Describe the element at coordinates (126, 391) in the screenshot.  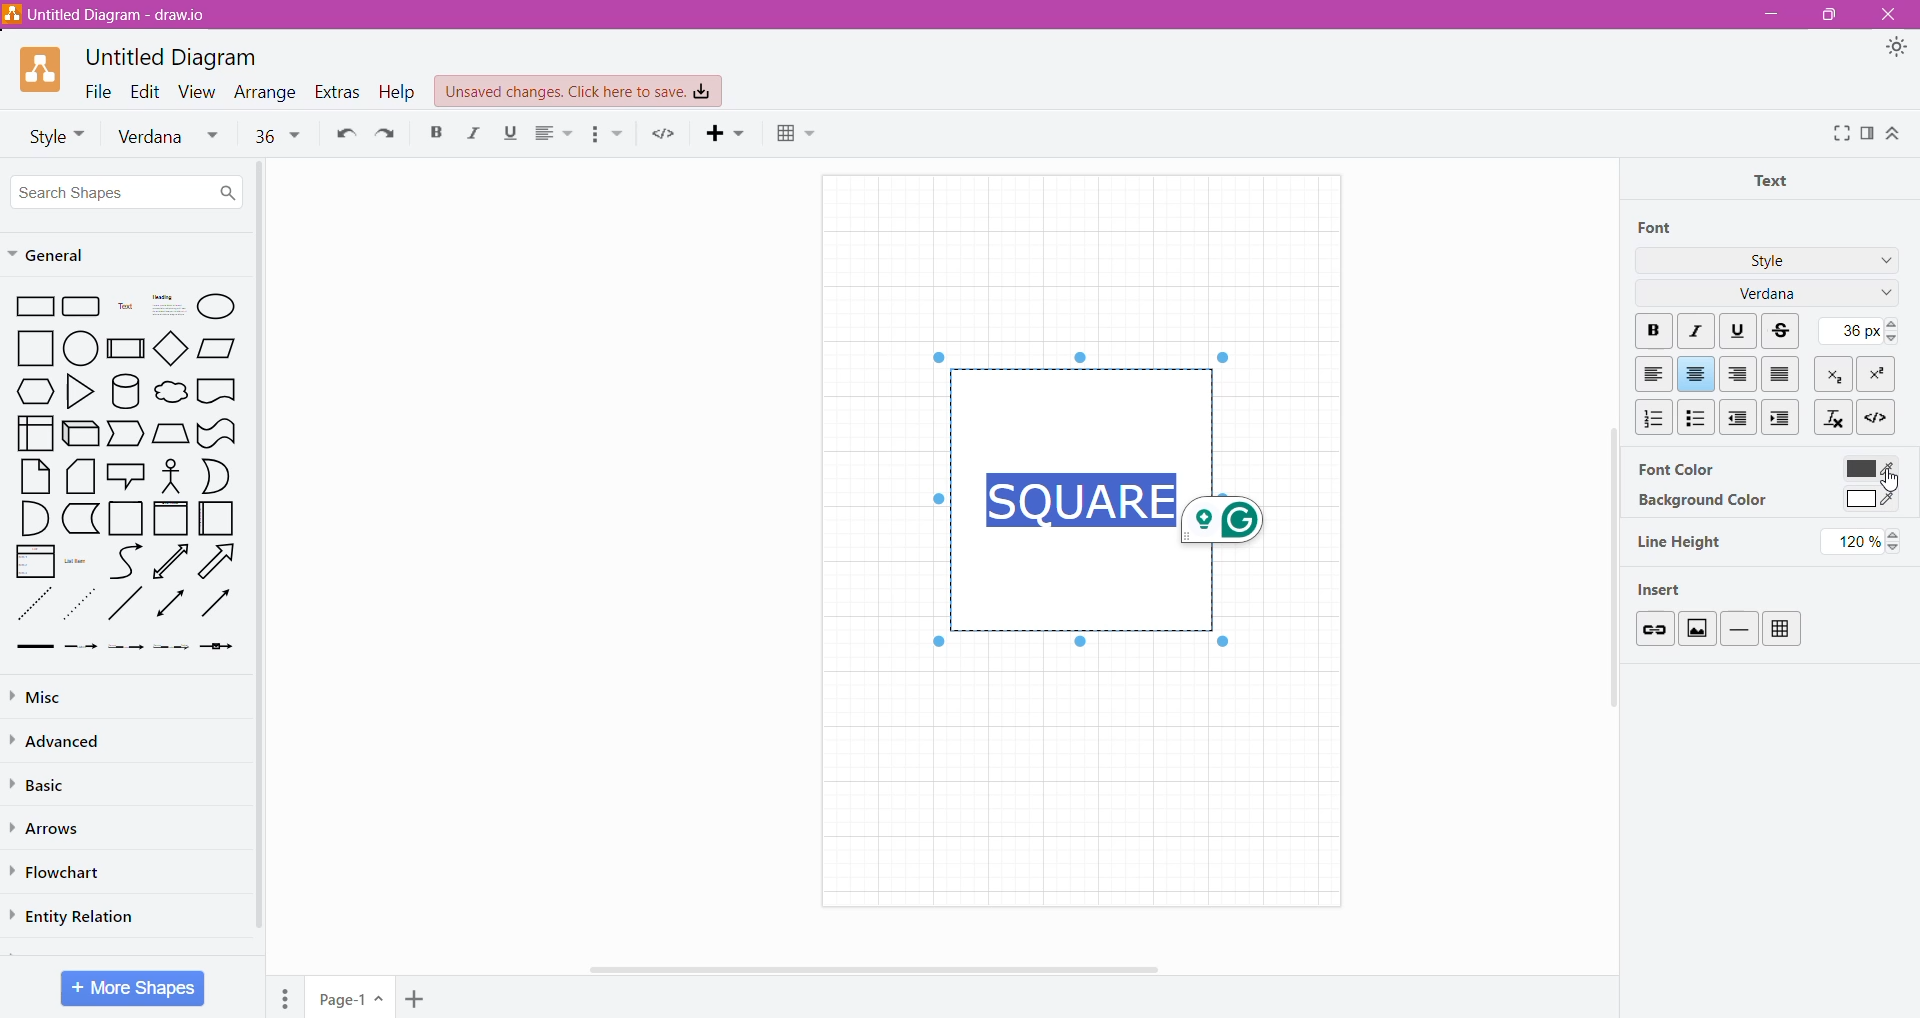
I see `Cylinder ` at that location.